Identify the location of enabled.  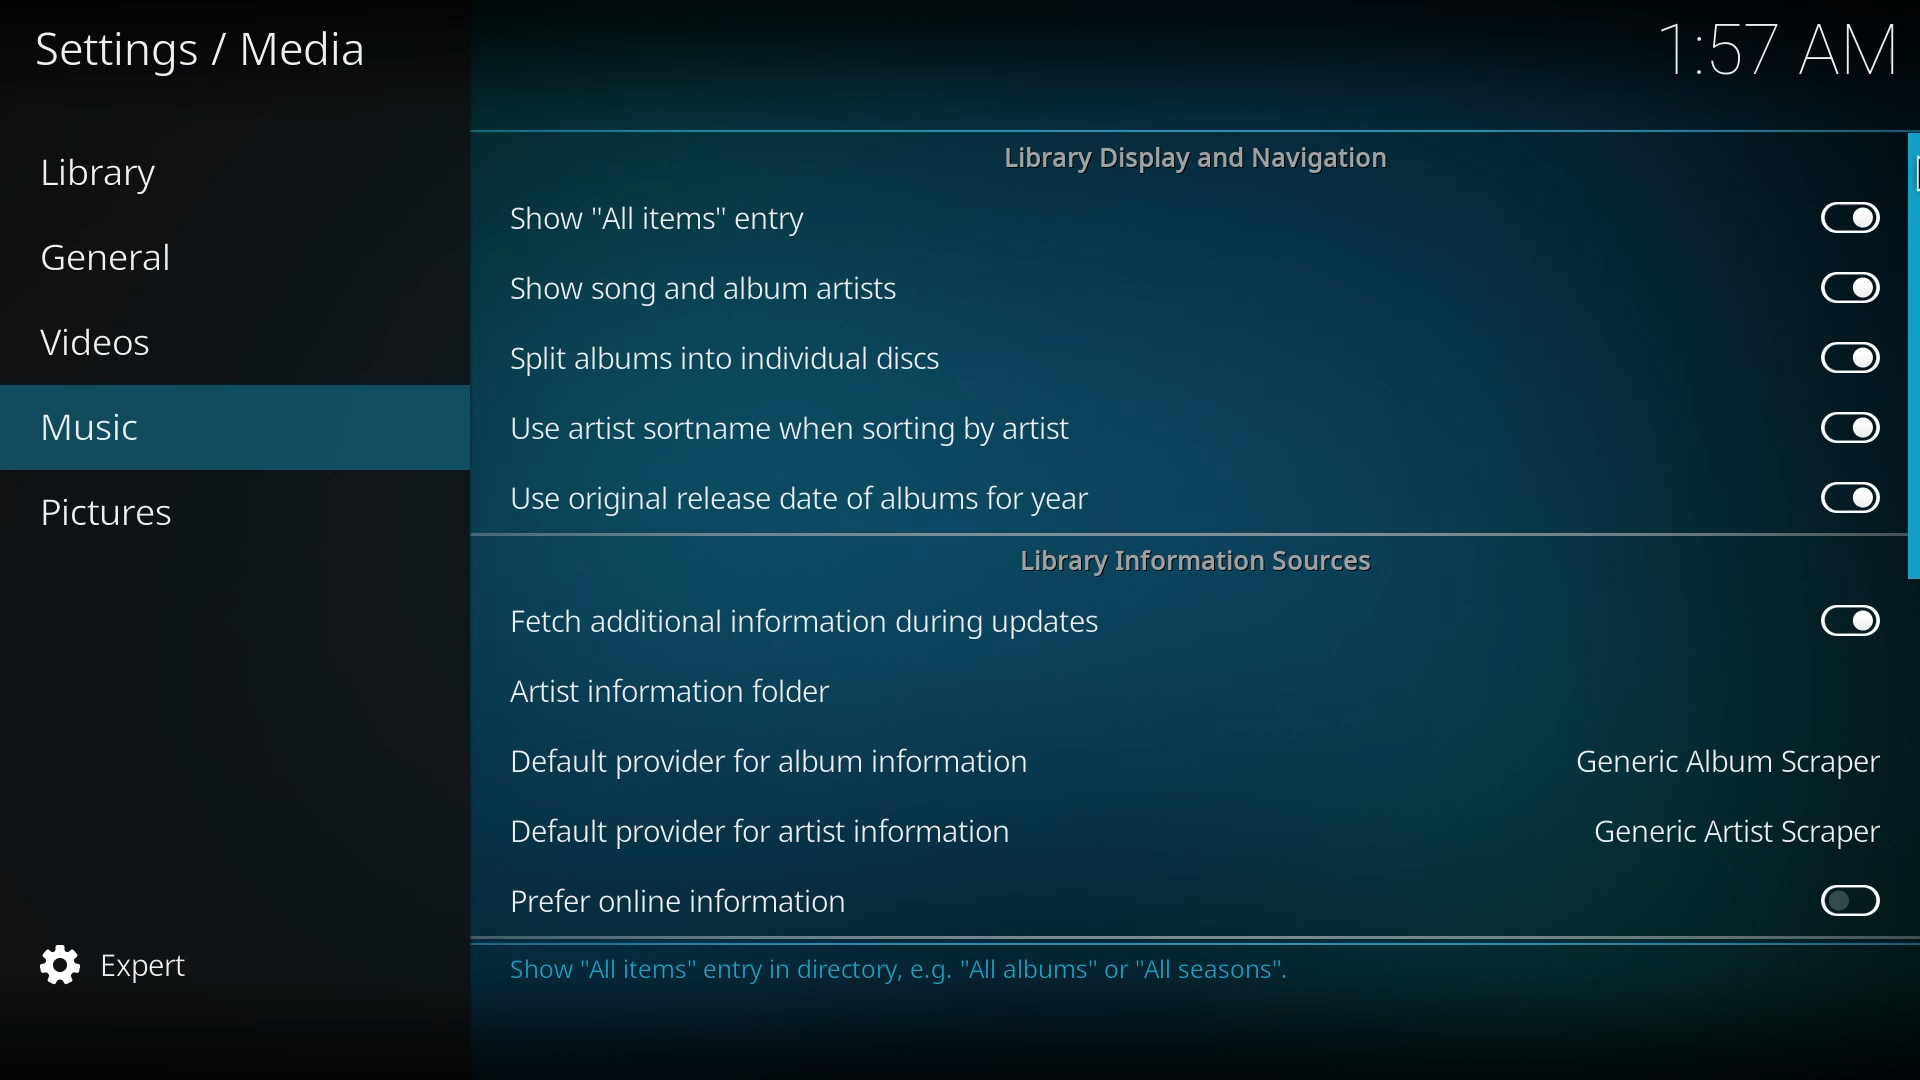
(1849, 218).